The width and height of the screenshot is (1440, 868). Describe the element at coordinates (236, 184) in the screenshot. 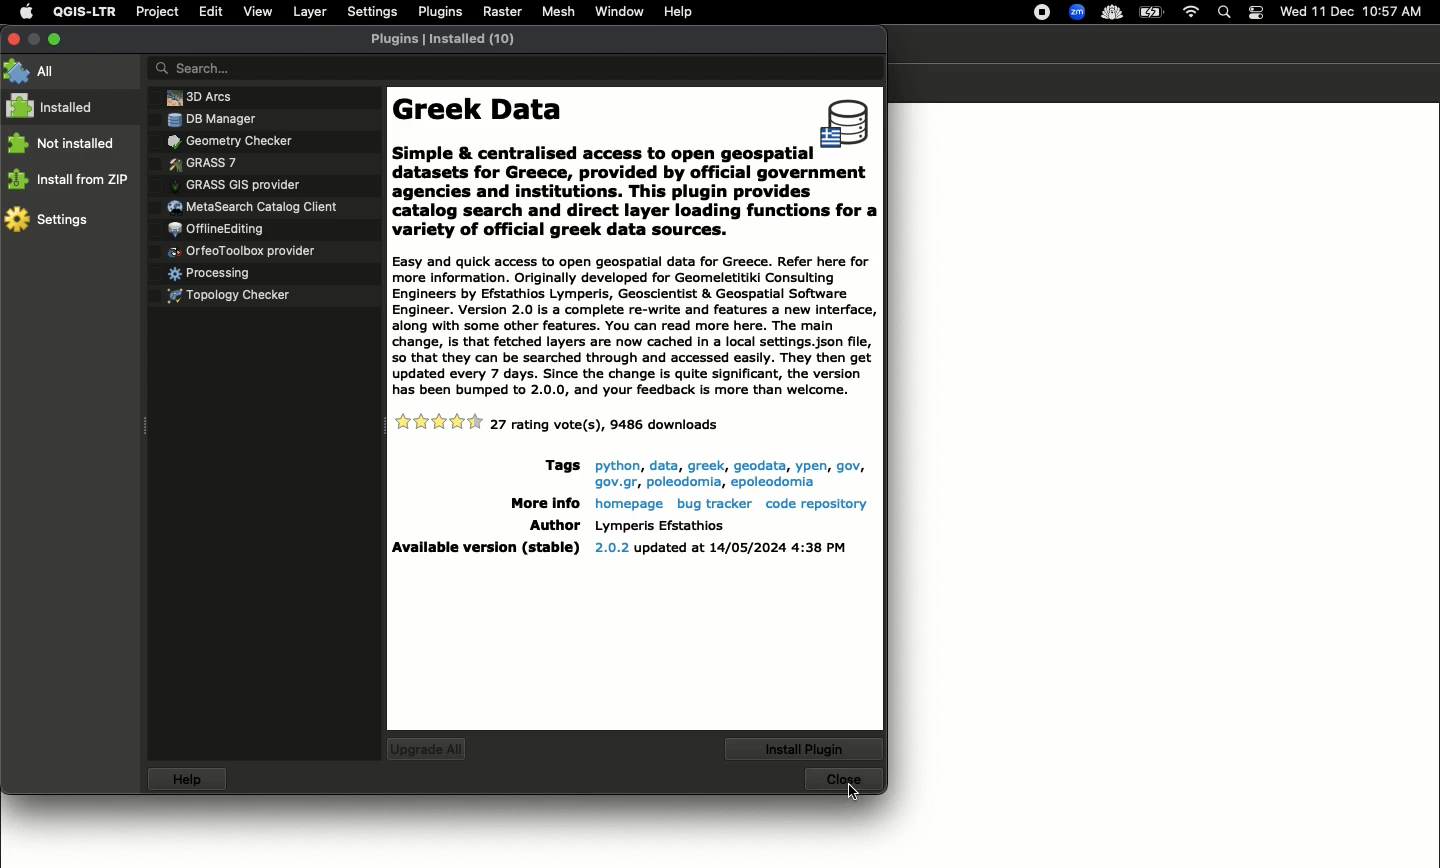

I see `GRASS GIS provider` at that location.